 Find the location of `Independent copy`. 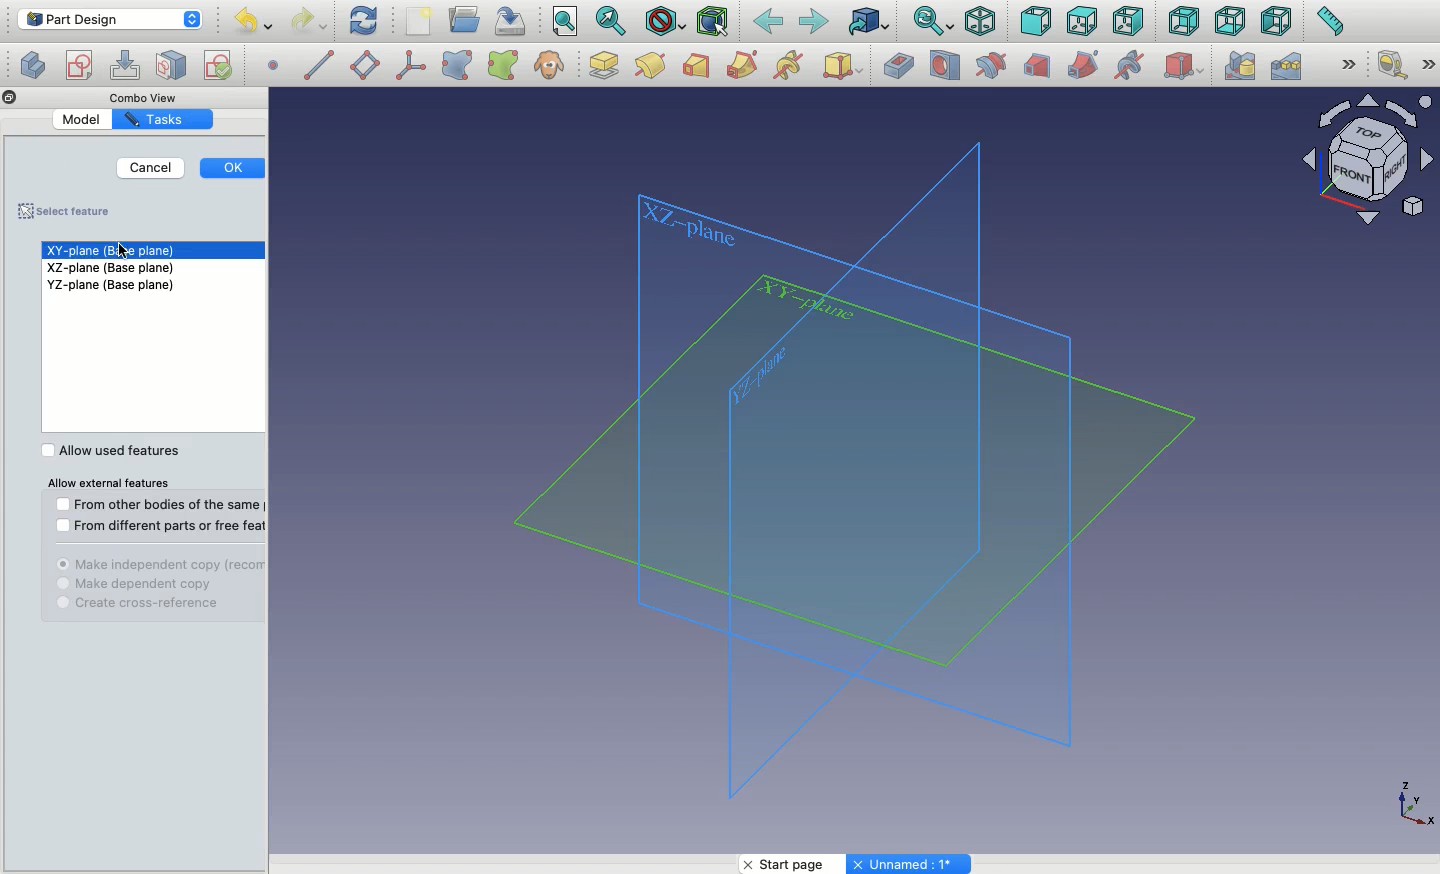

Independent copy is located at coordinates (165, 565).